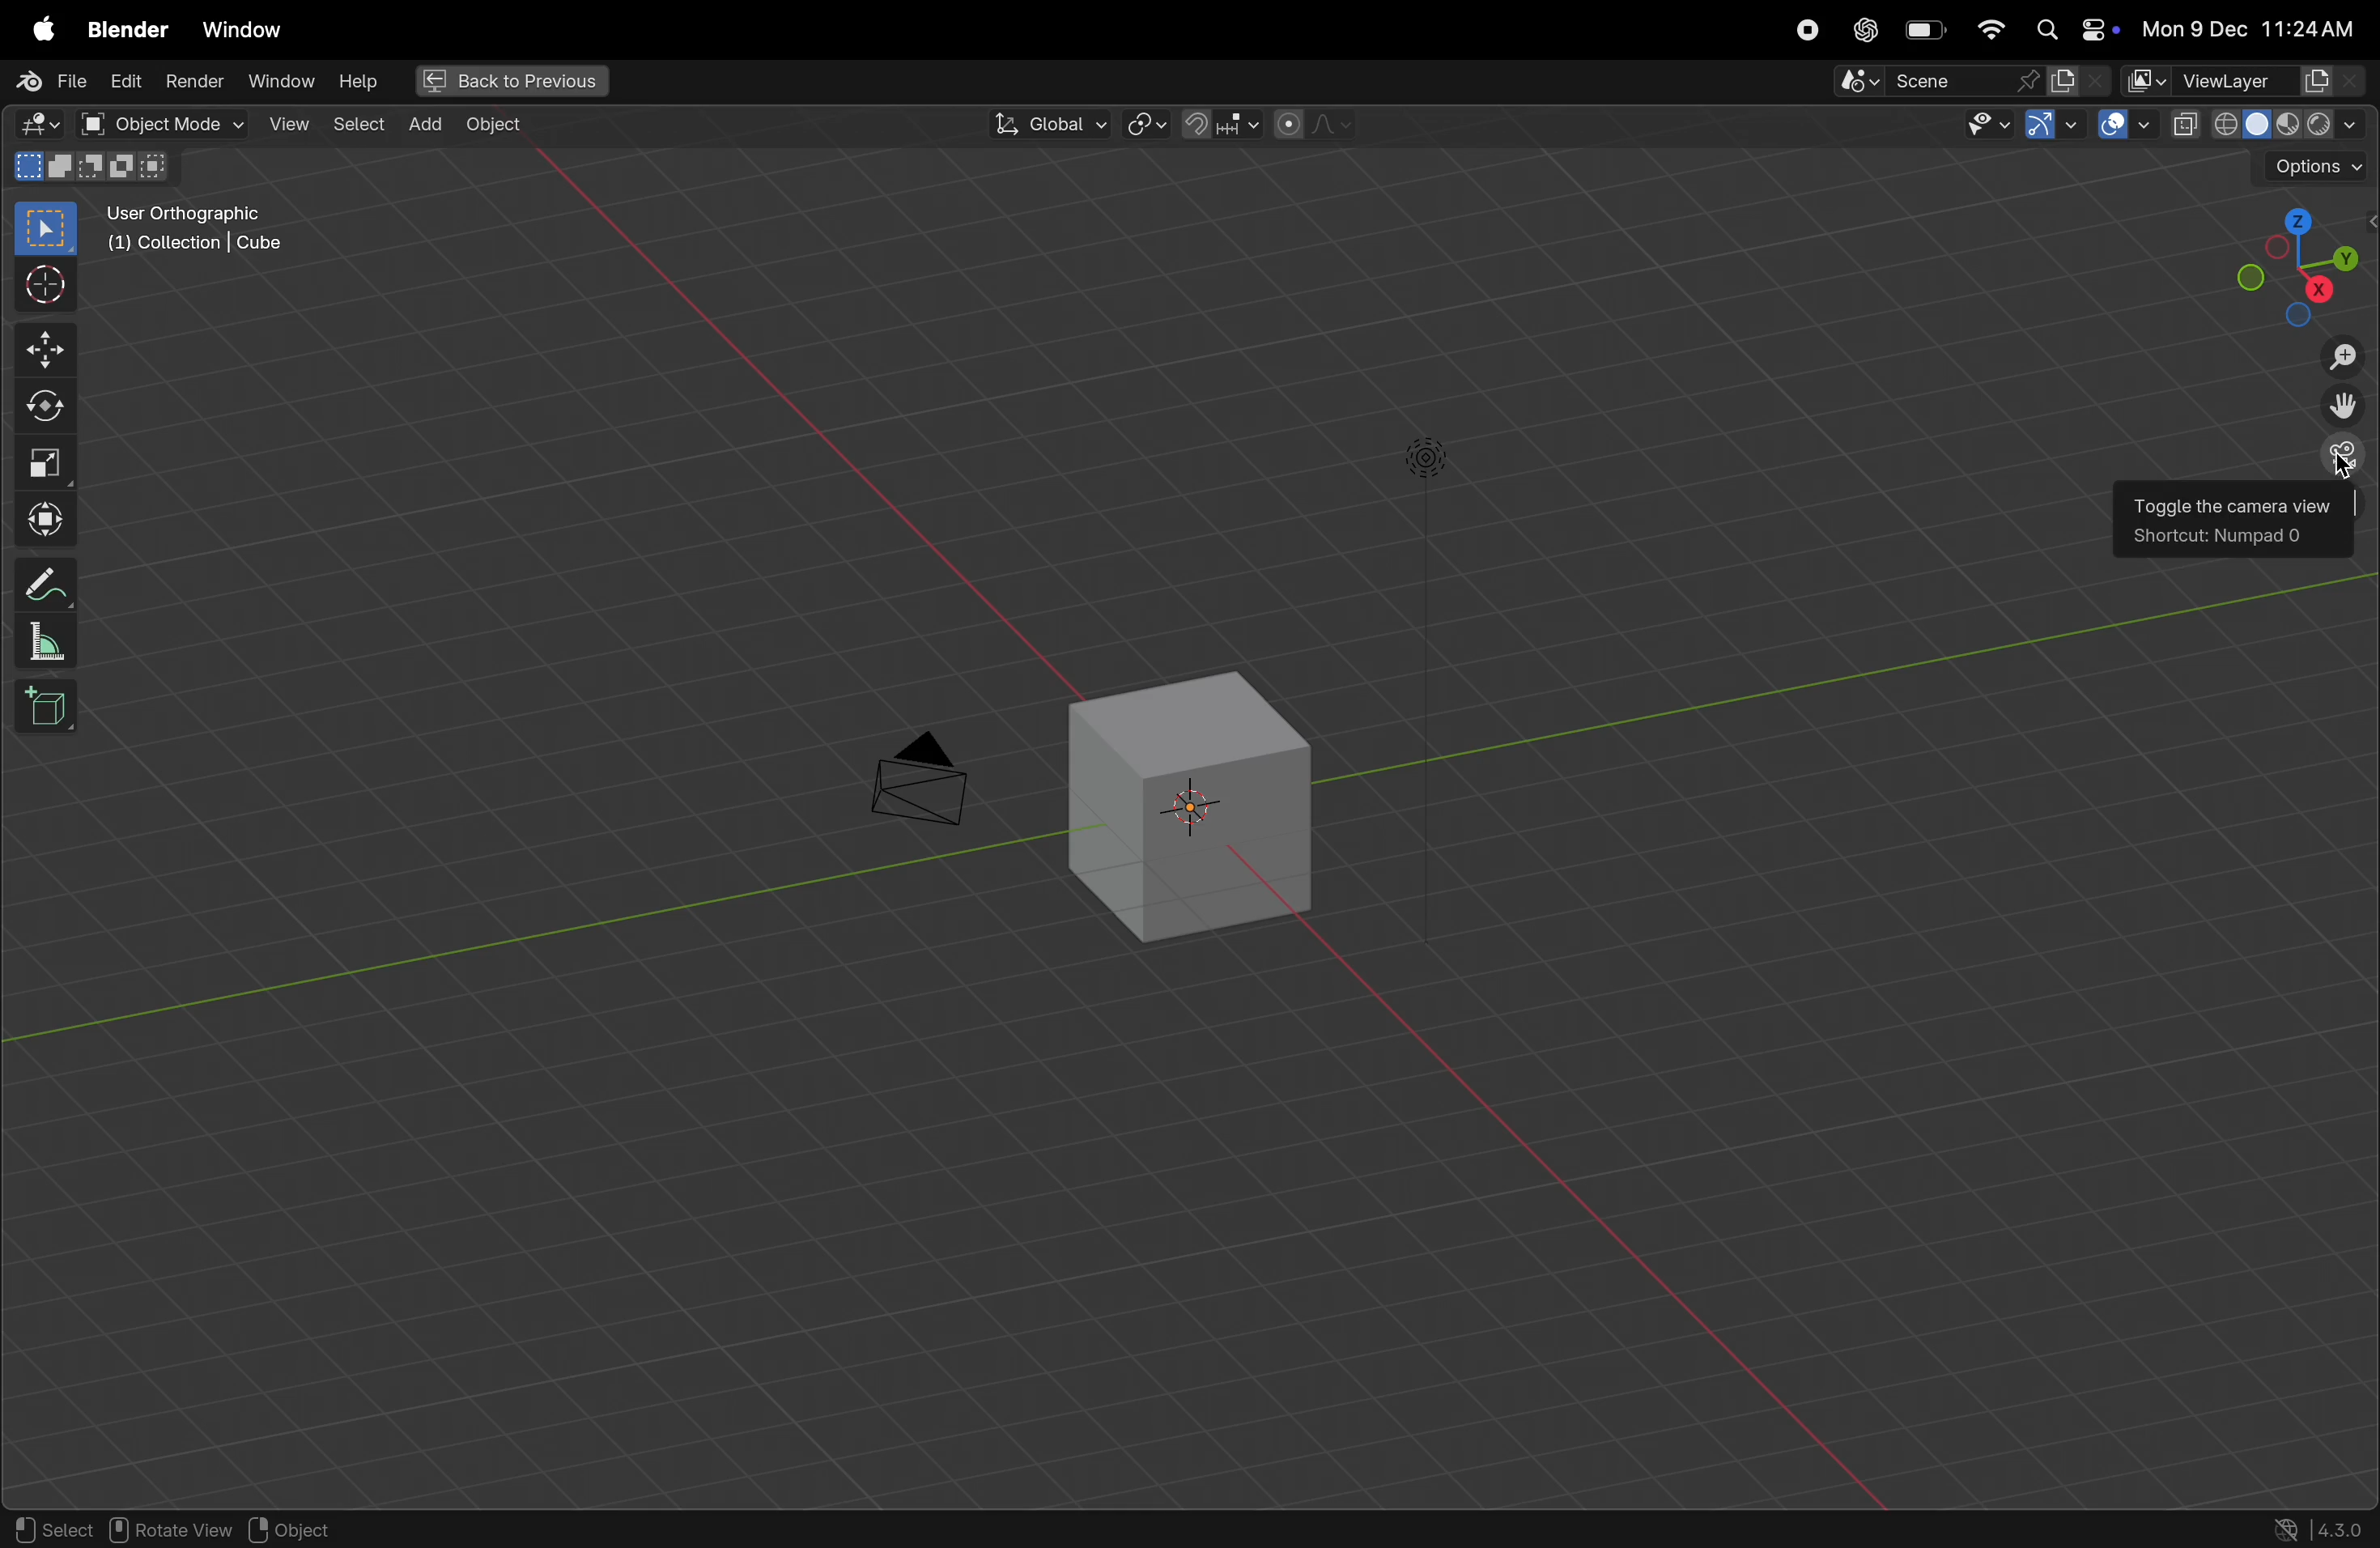 The width and height of the screenshot is (2380, 1548). Describe the element at coordinates (2344, 458) in the screenshot. I see `perspective` at that location.